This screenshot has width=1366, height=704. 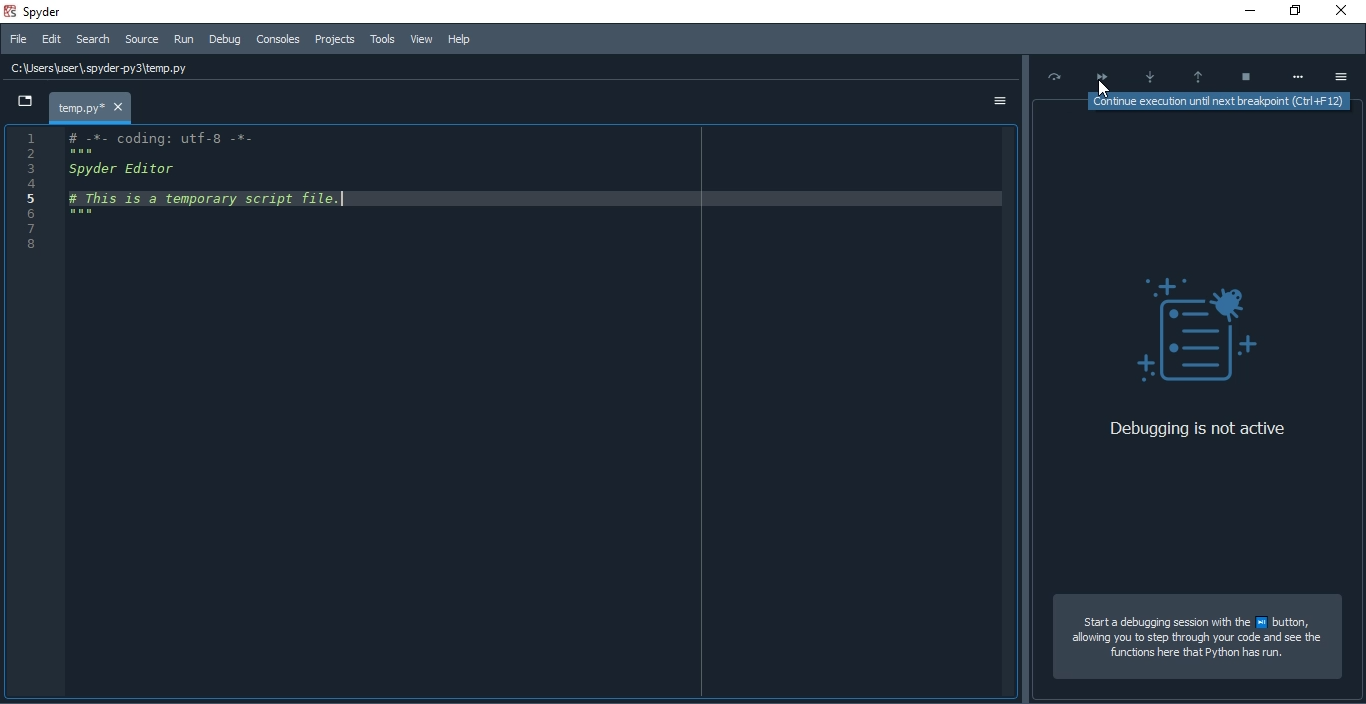 What do you see at coordinates (1201, 259) in the screenshot?
I see `debugging details` at bounding box center [1201, 259].